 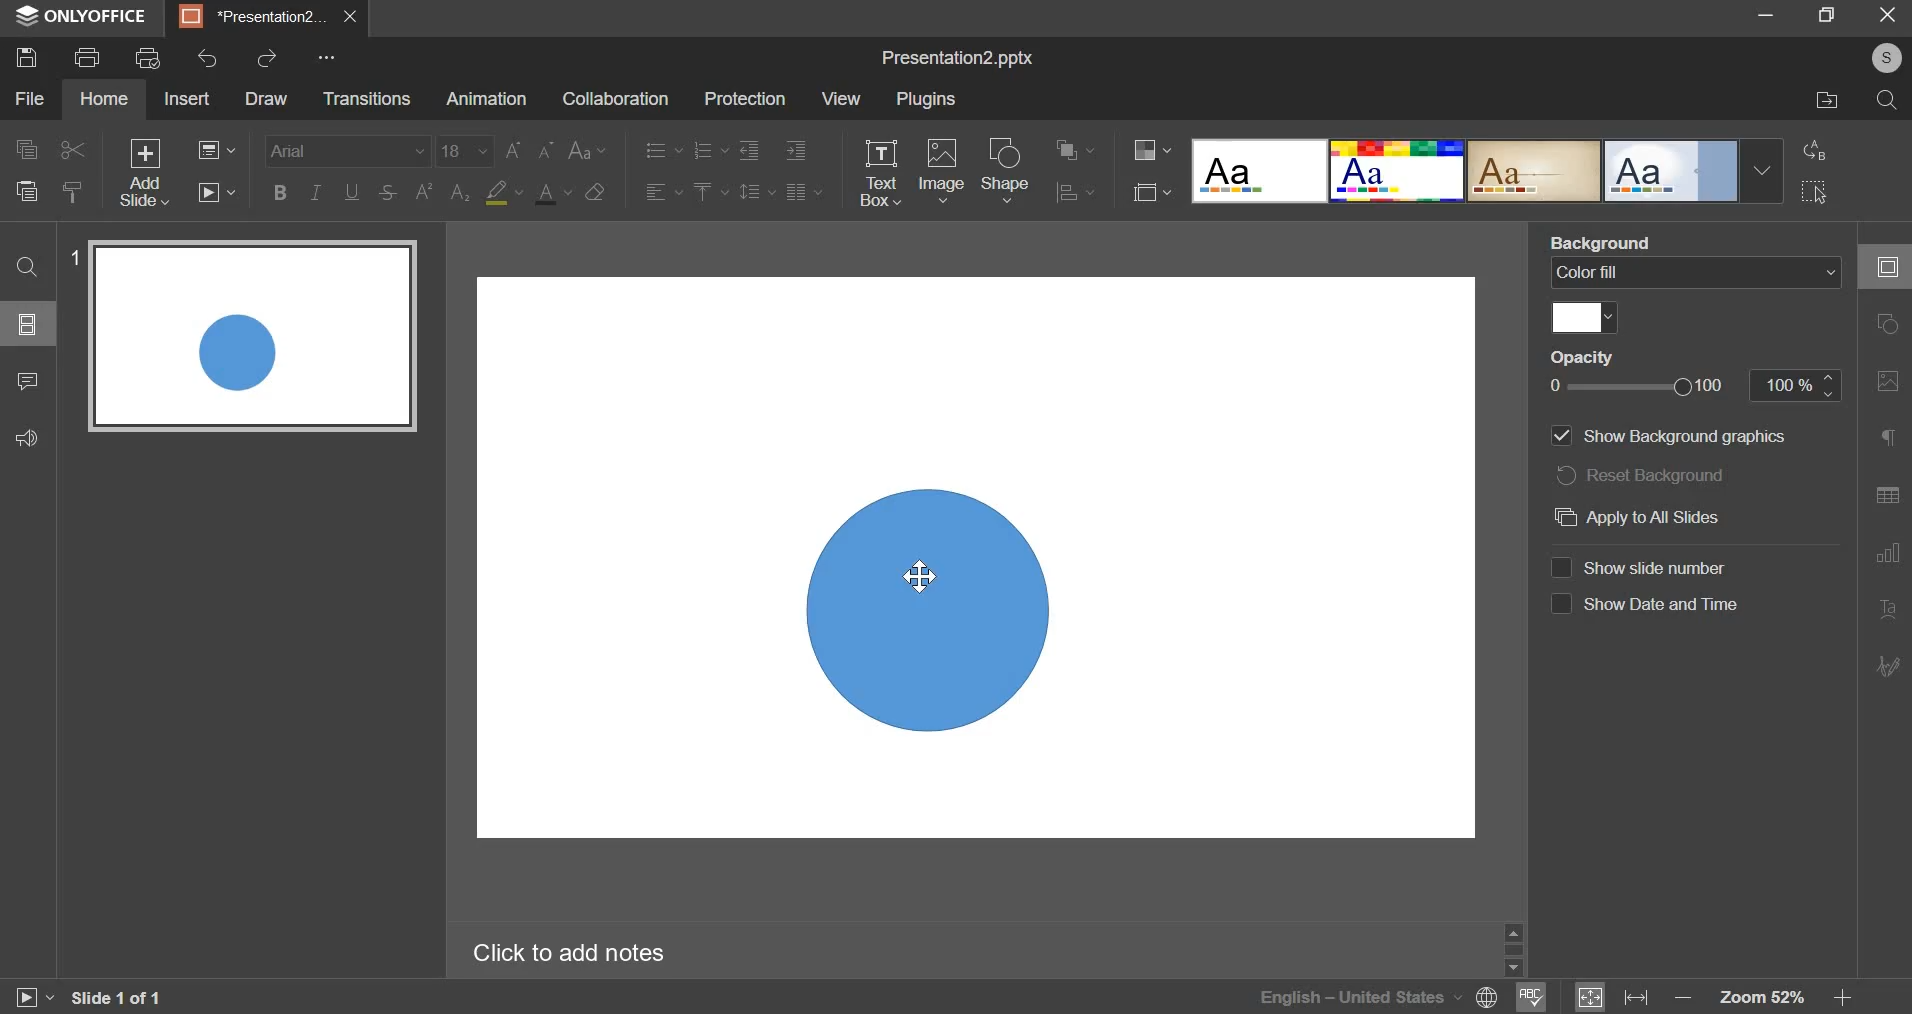 I want to click on change font size, so click(x=532, y=150).